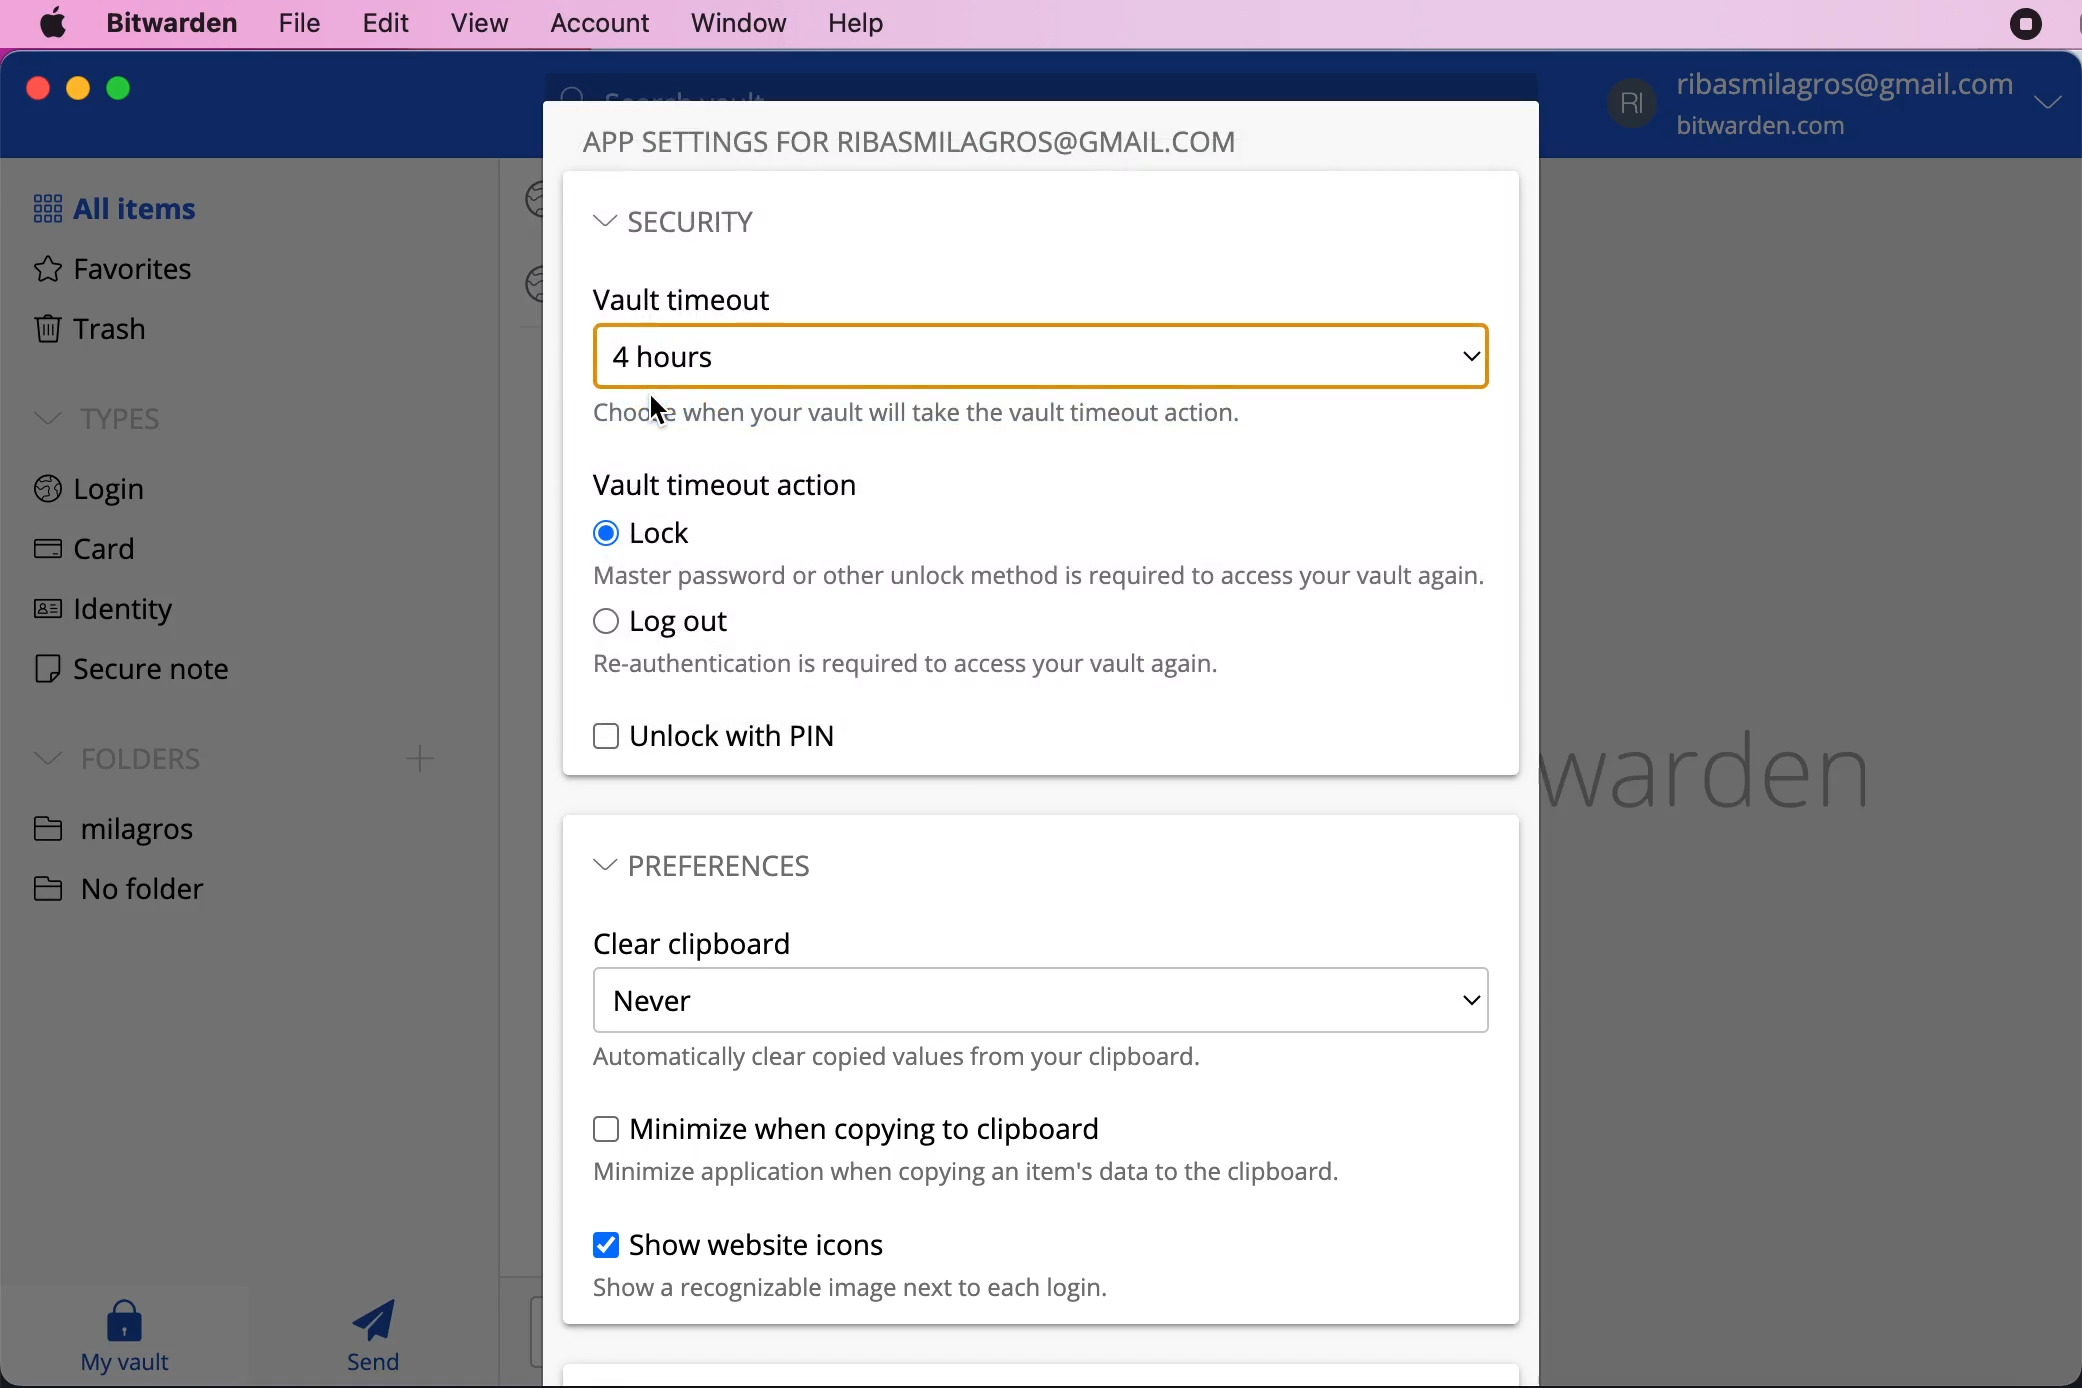 This screenshot has width=2082, height=1388. What do you see at coordinates (421, 759) in the screenshot?
I see `Add folder` at bounding box center [421, 759].